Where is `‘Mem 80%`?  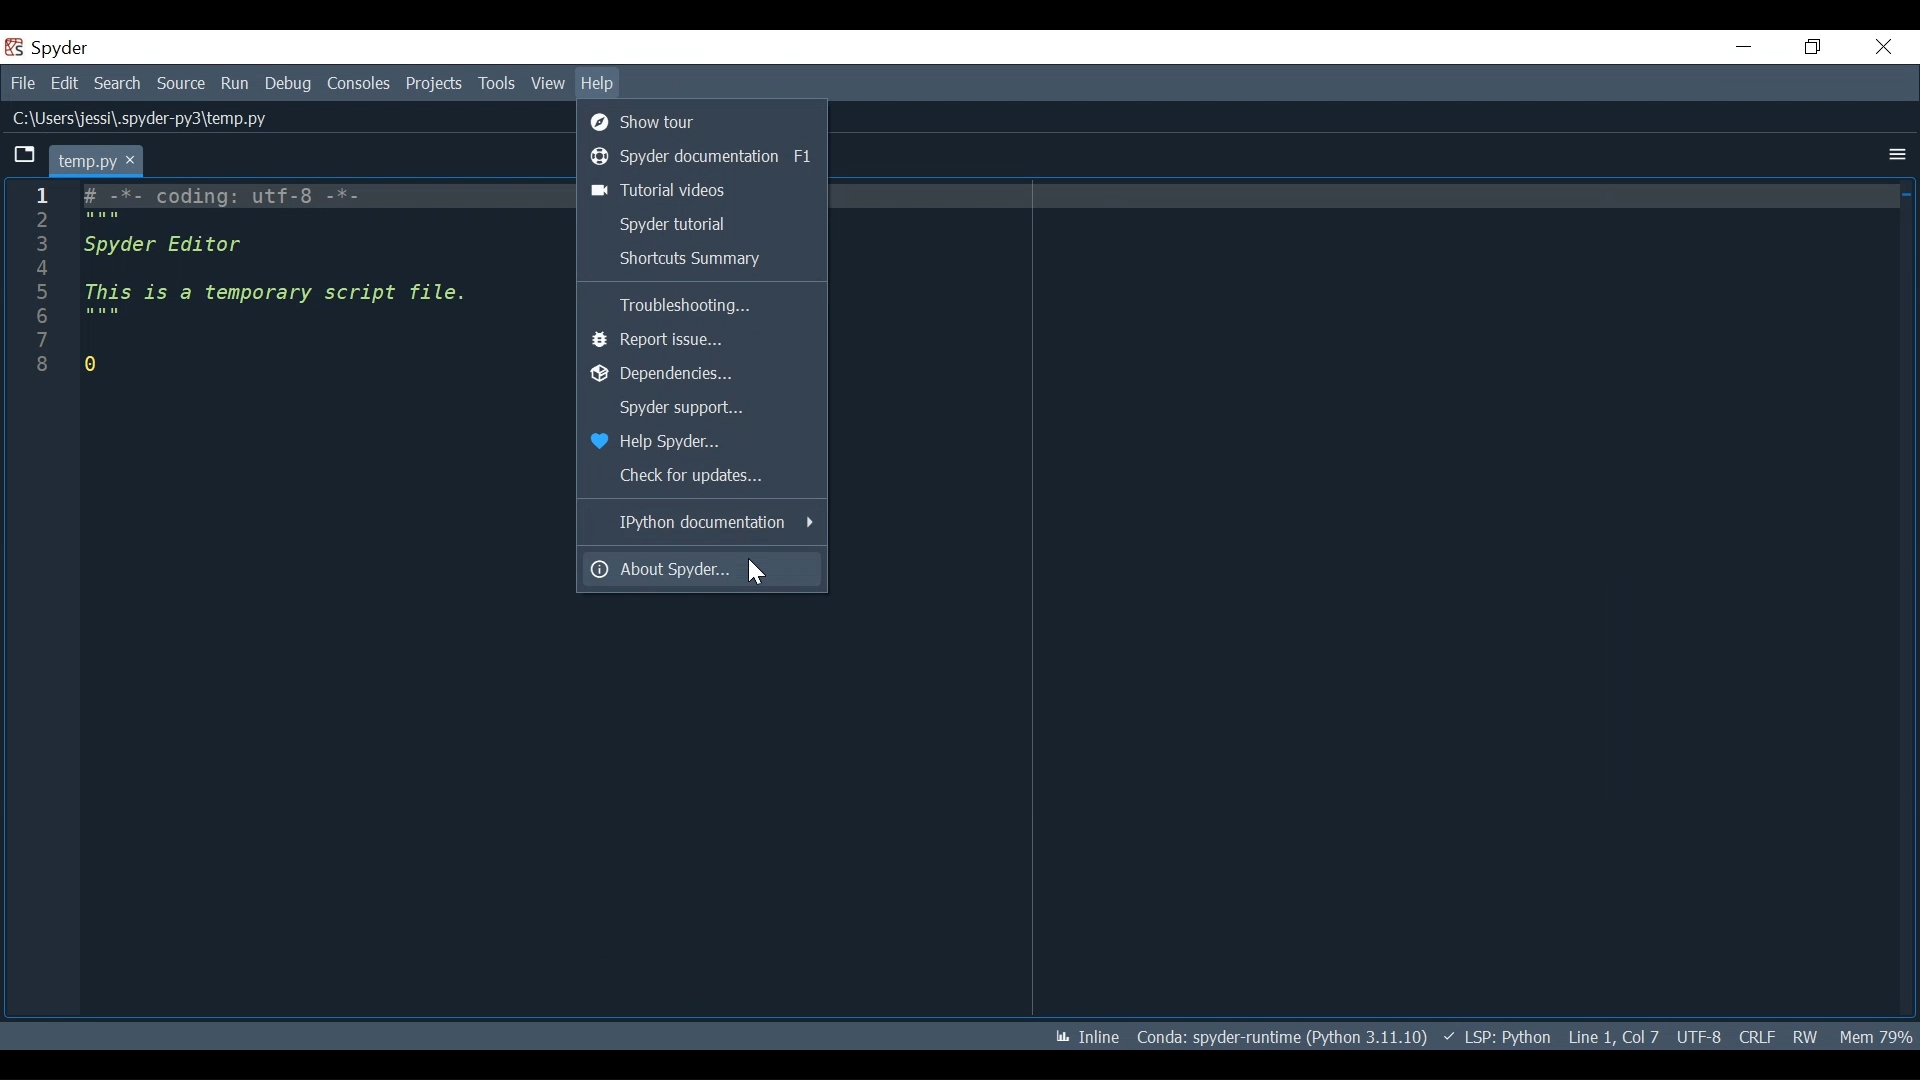 ‘Mem 80% is located at coordinates (1880, 1036).